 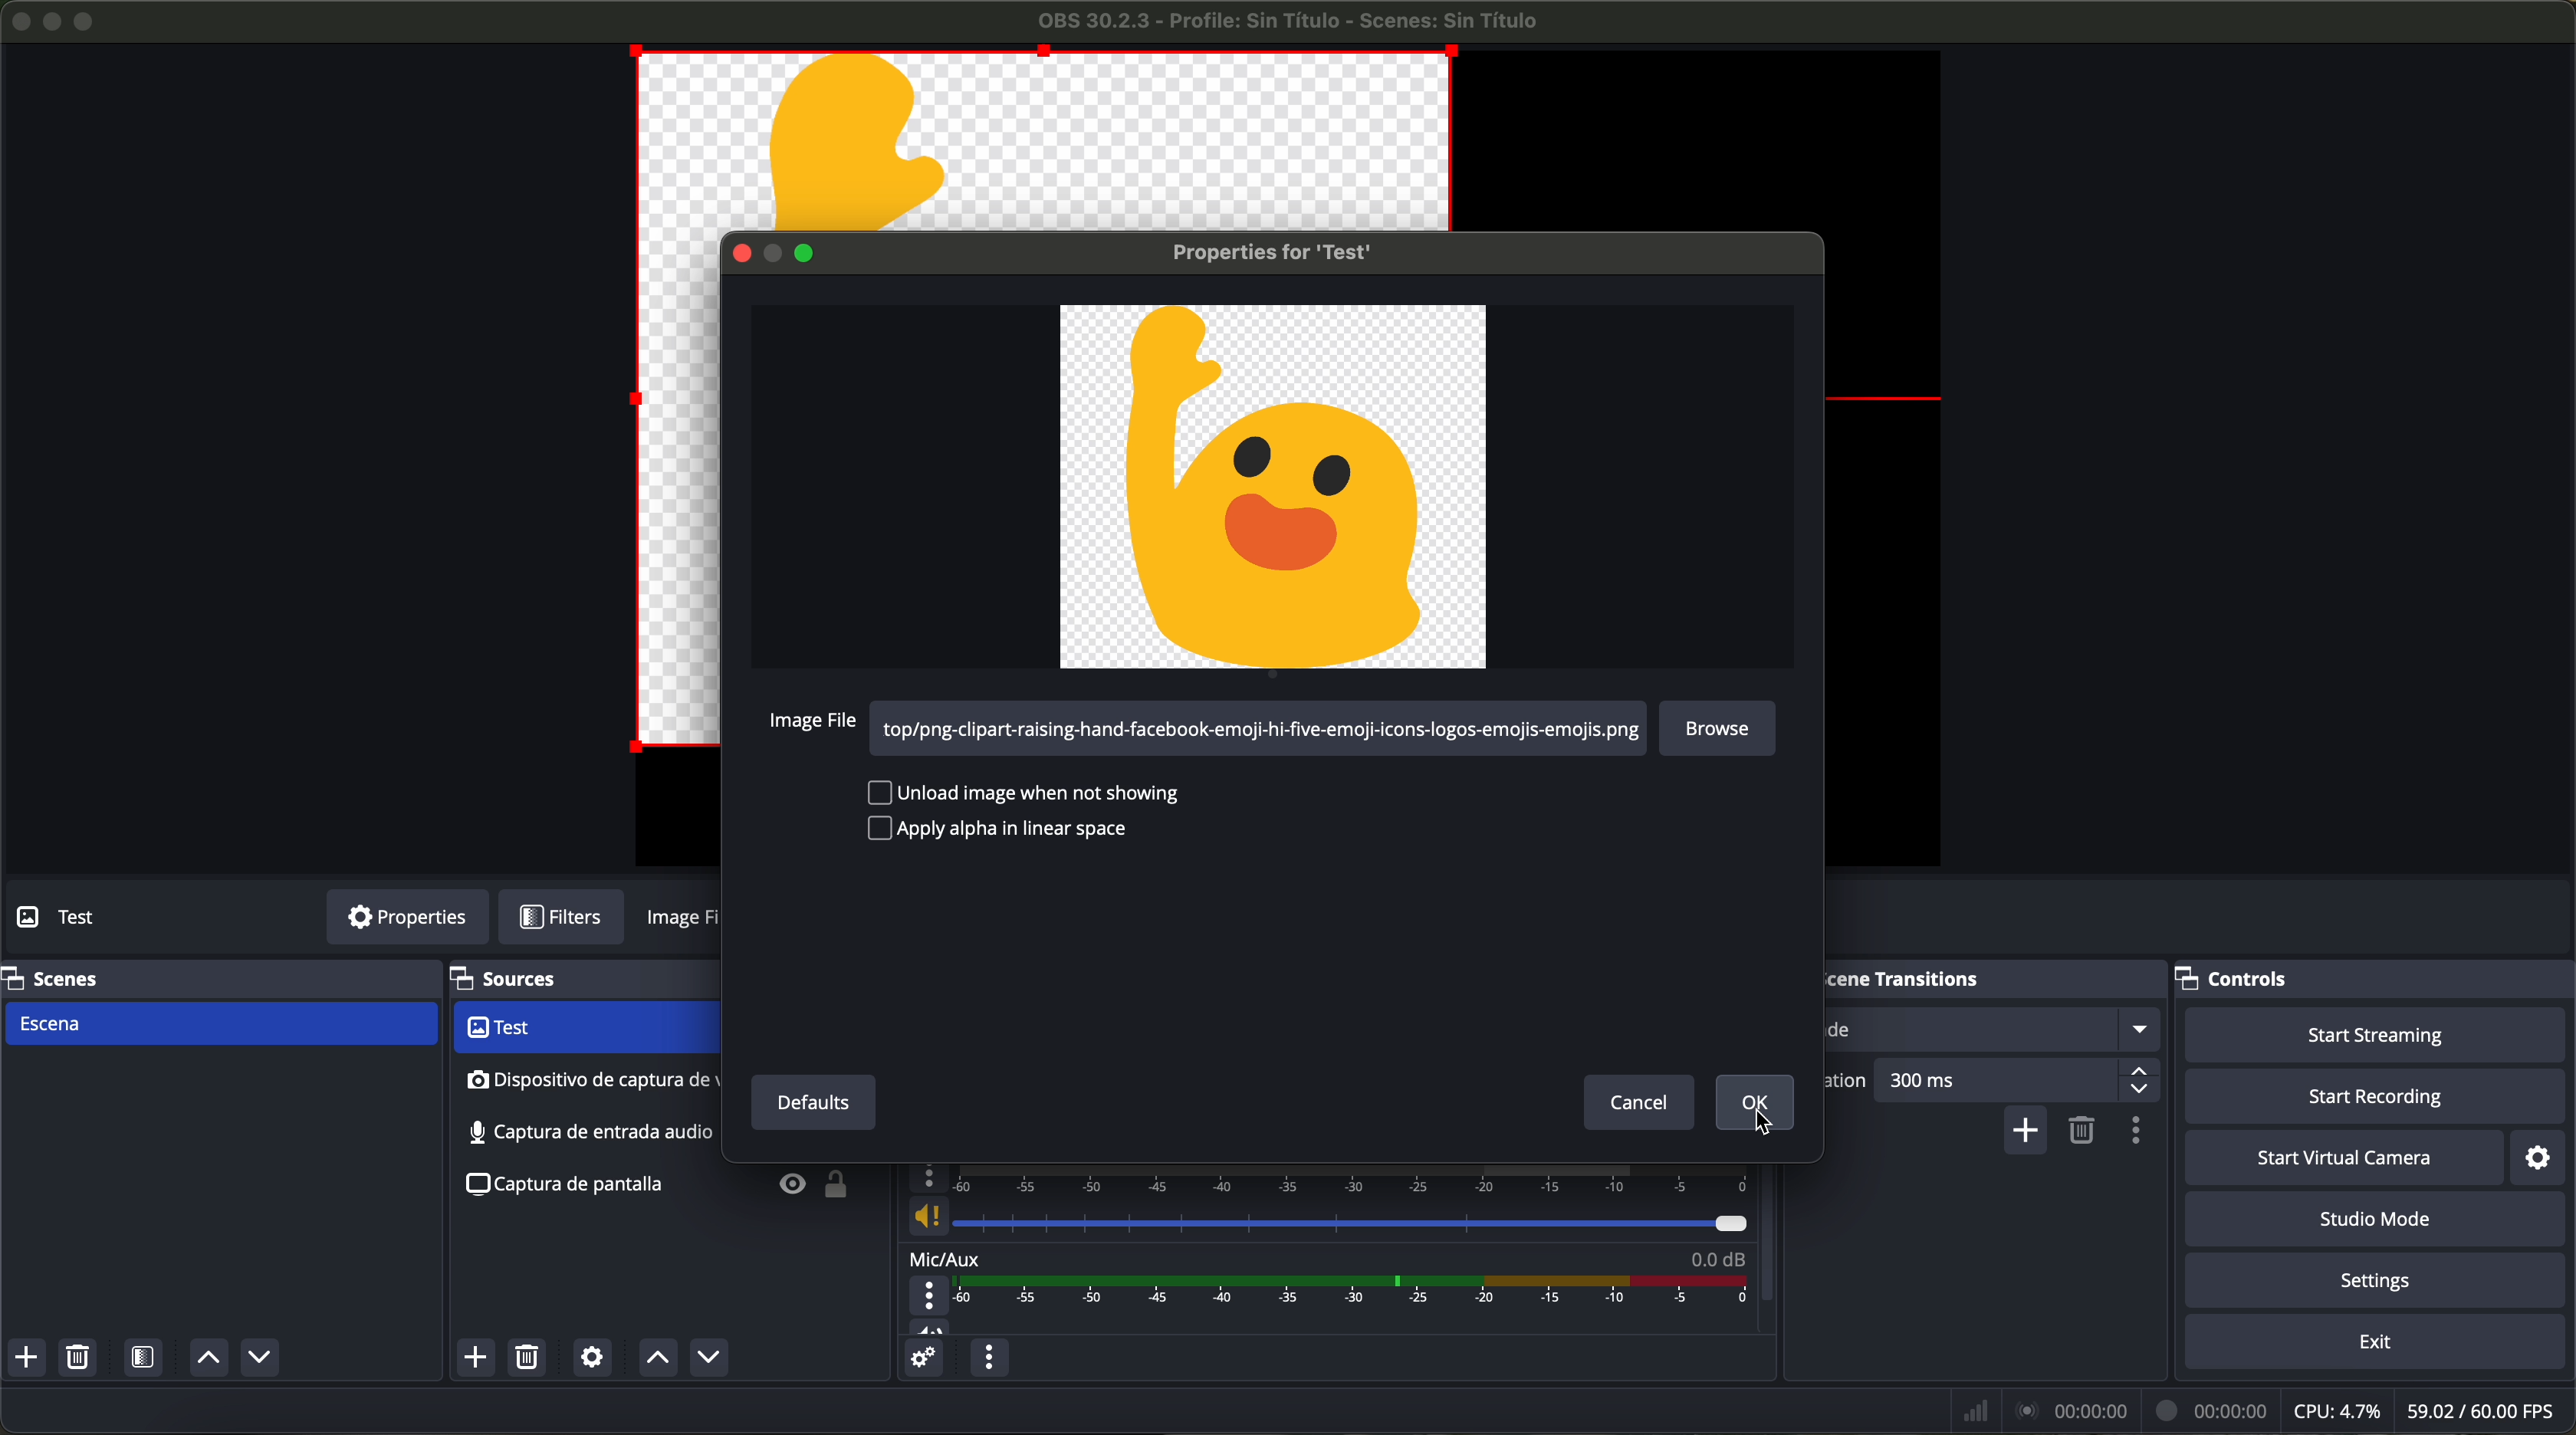 I want to click on apply alpha, so click(x=1014, y=828).